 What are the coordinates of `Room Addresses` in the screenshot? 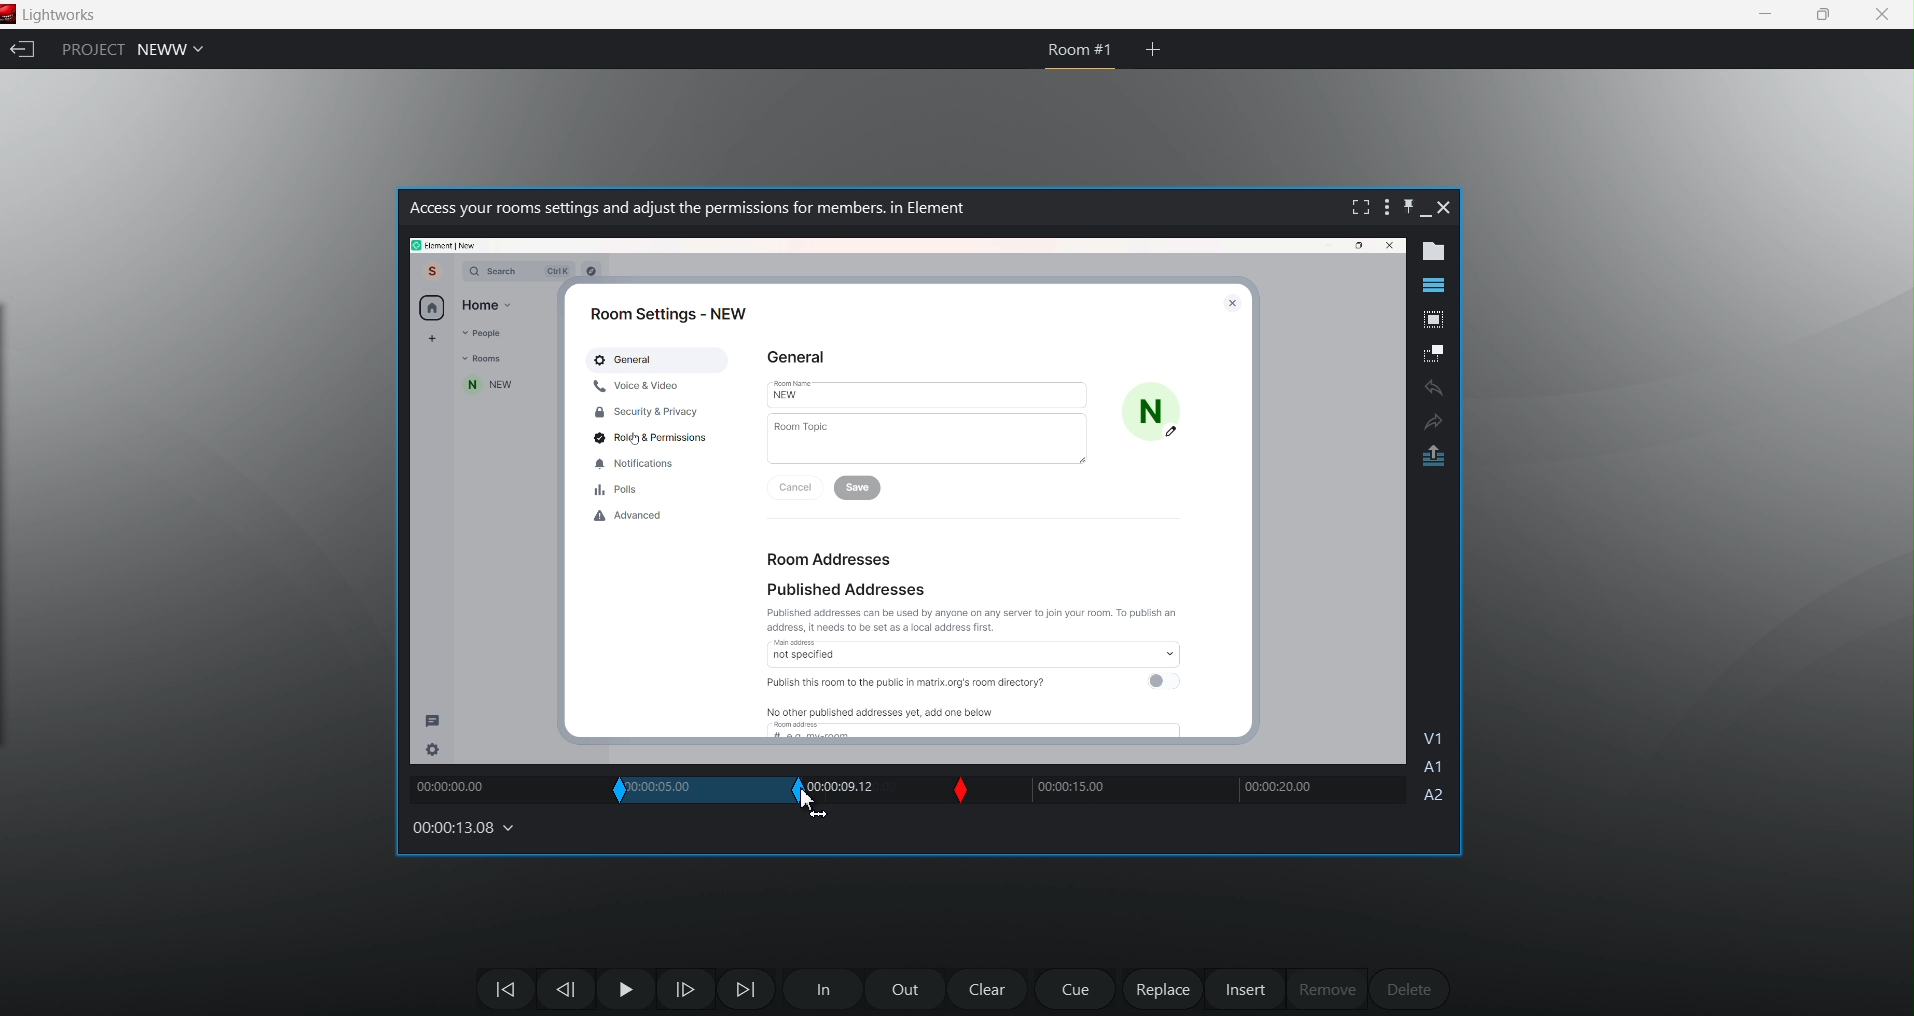 It's located at (840, 561).